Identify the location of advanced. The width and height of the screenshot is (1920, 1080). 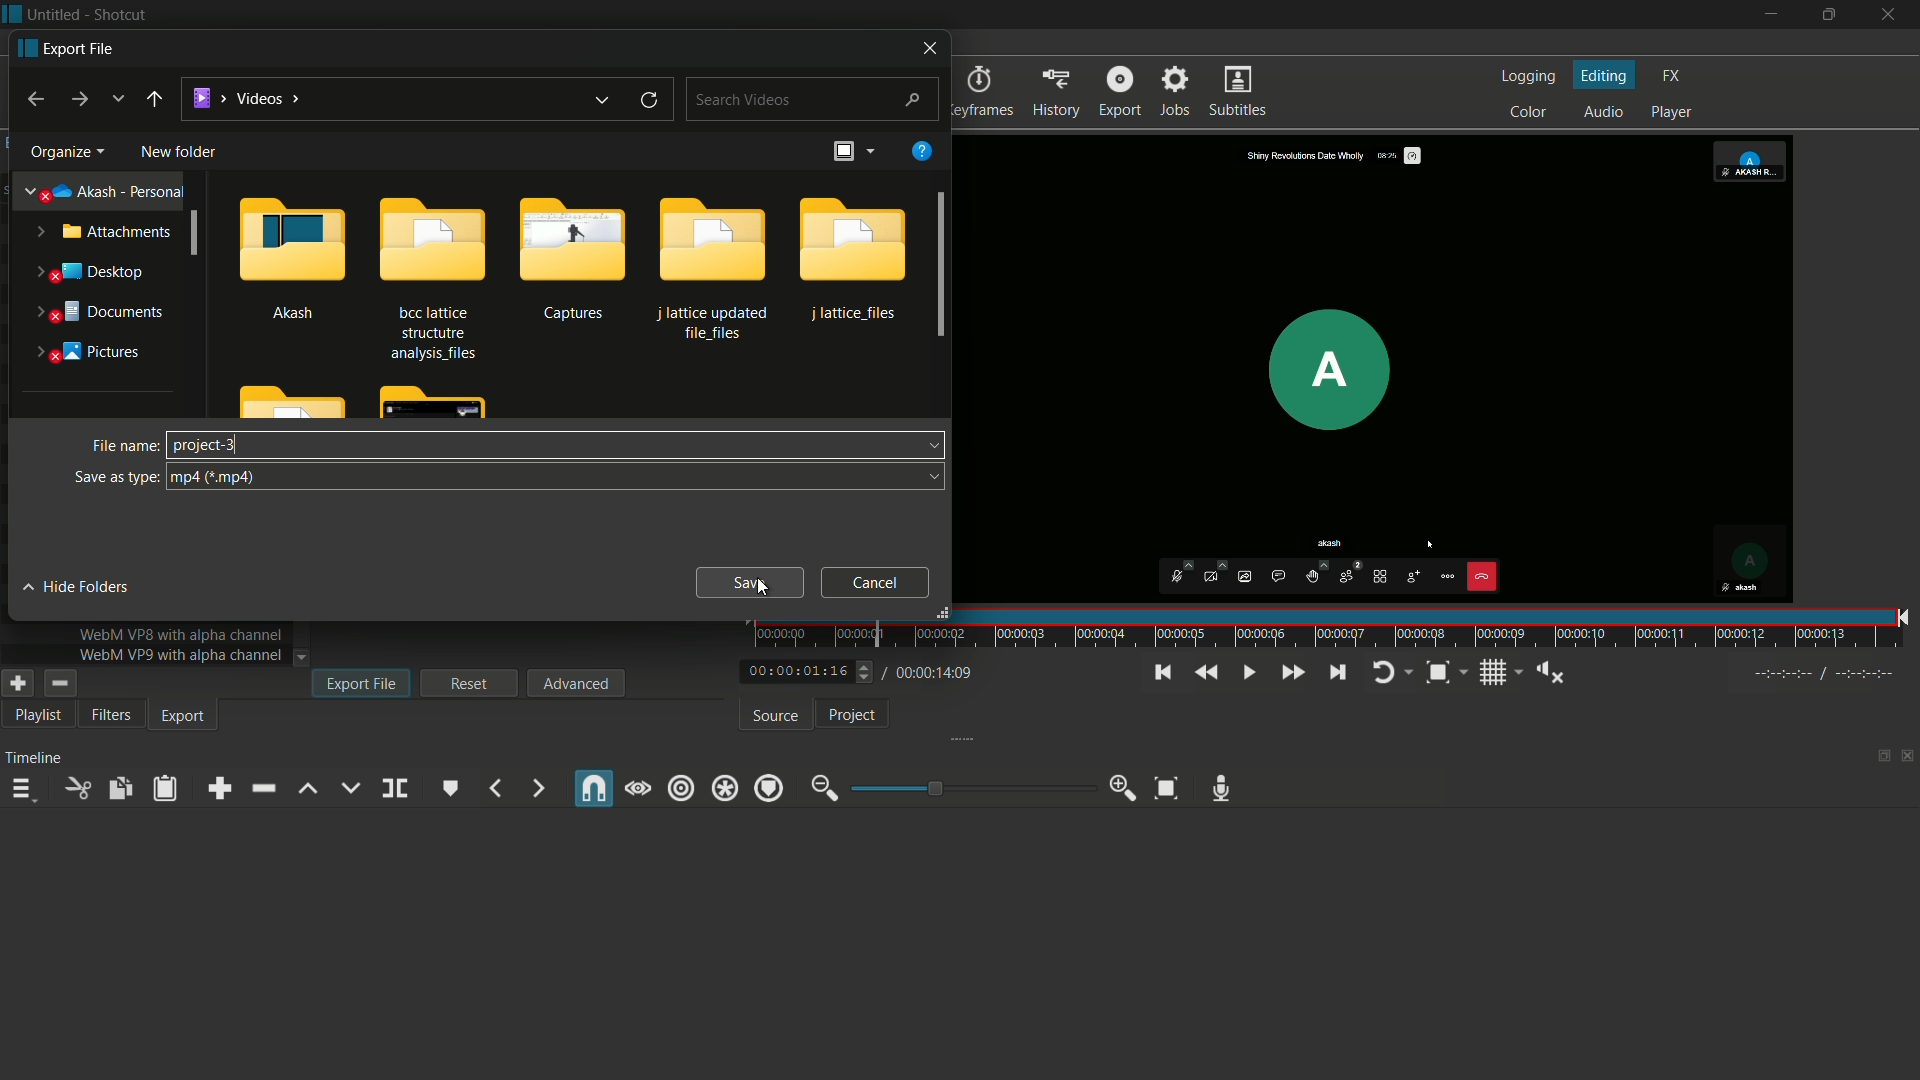
(578, 682).